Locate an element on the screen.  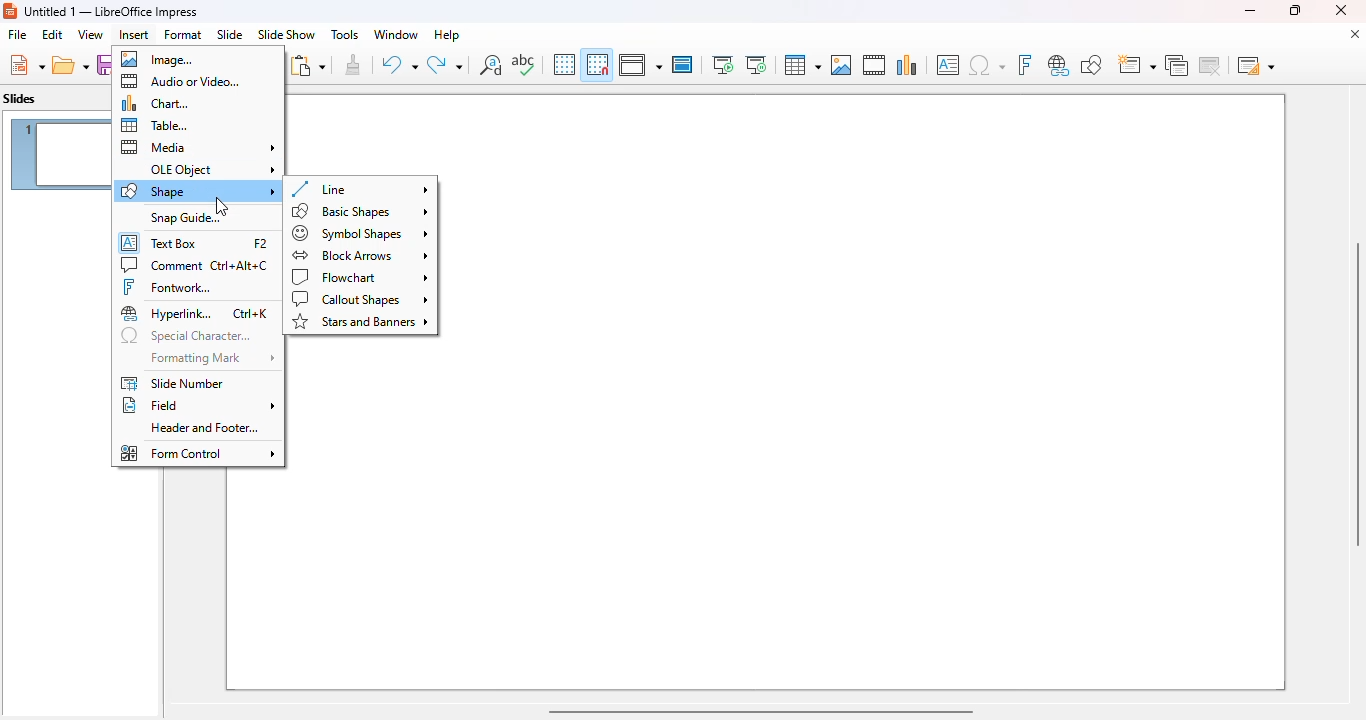
paste is located at coordinates (307, 65).